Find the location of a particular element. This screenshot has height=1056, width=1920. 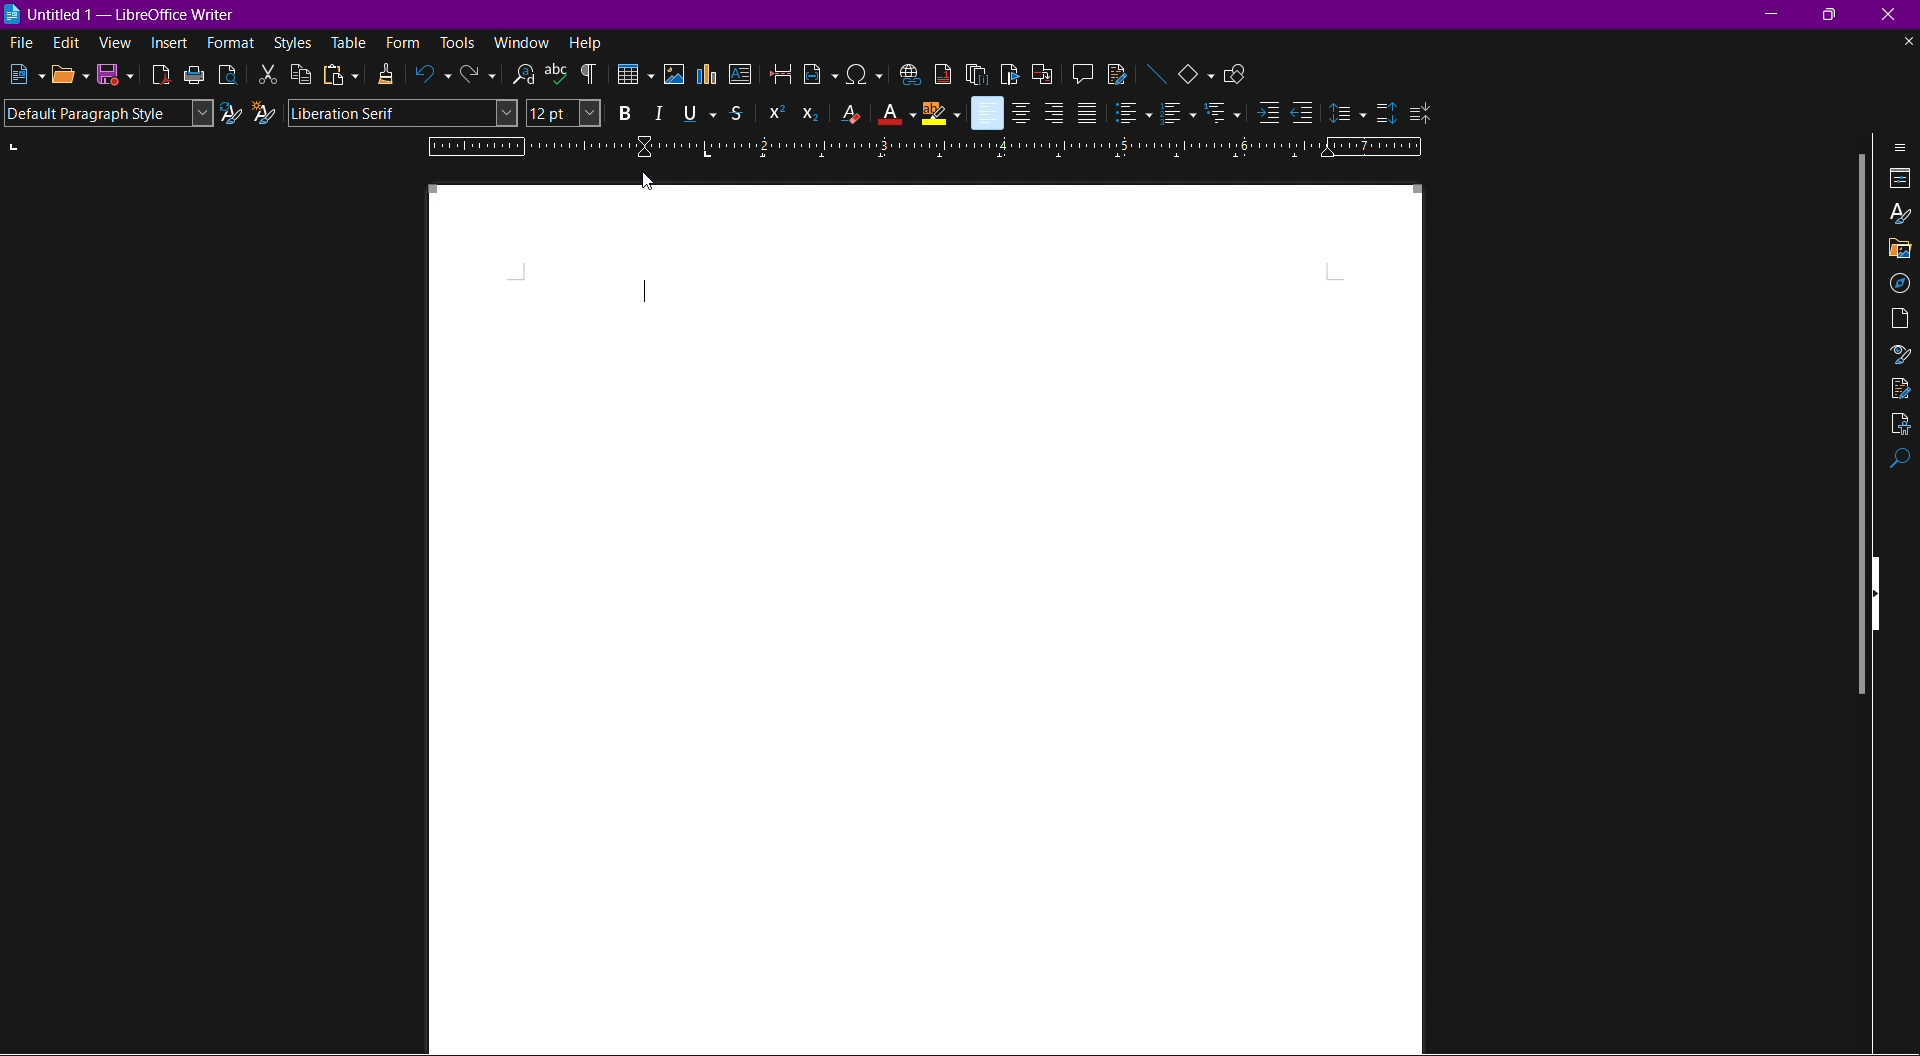

Character Highlighting Color is located at coordinates (941, 113).